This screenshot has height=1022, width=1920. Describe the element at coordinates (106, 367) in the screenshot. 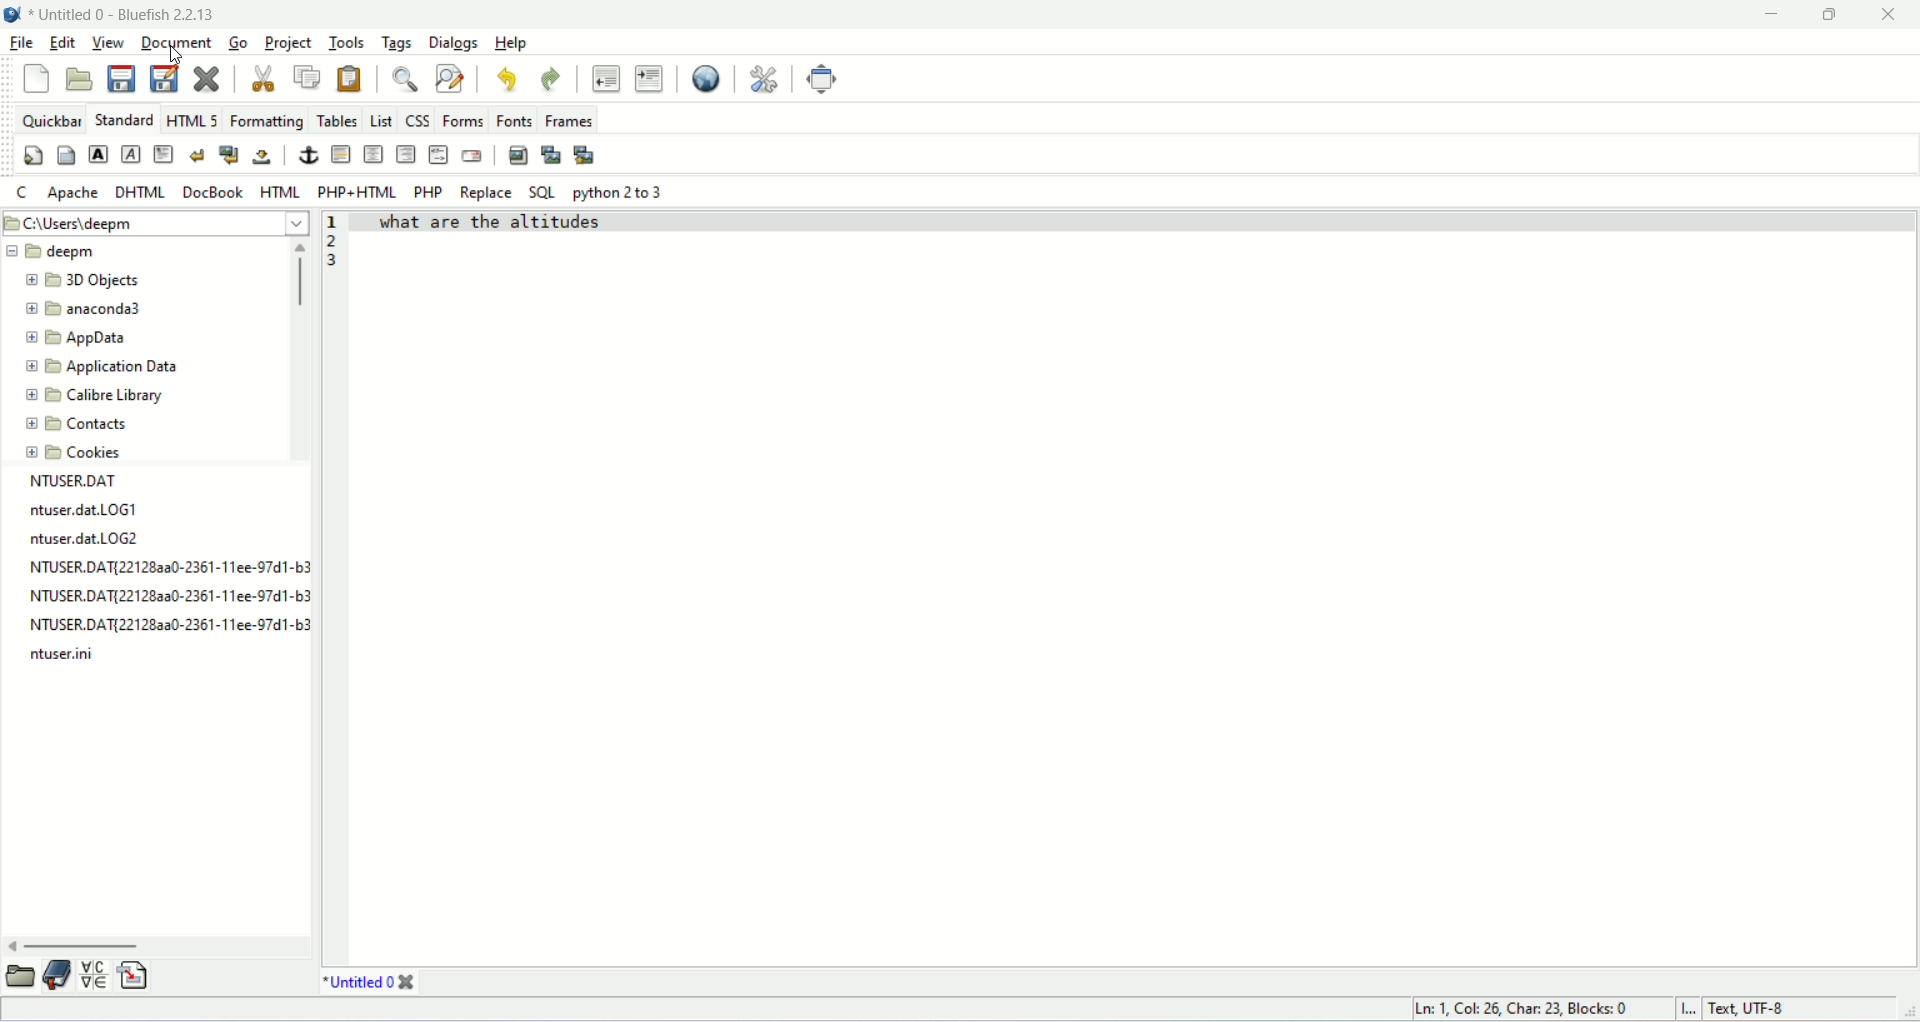

I see `application data` at that location.